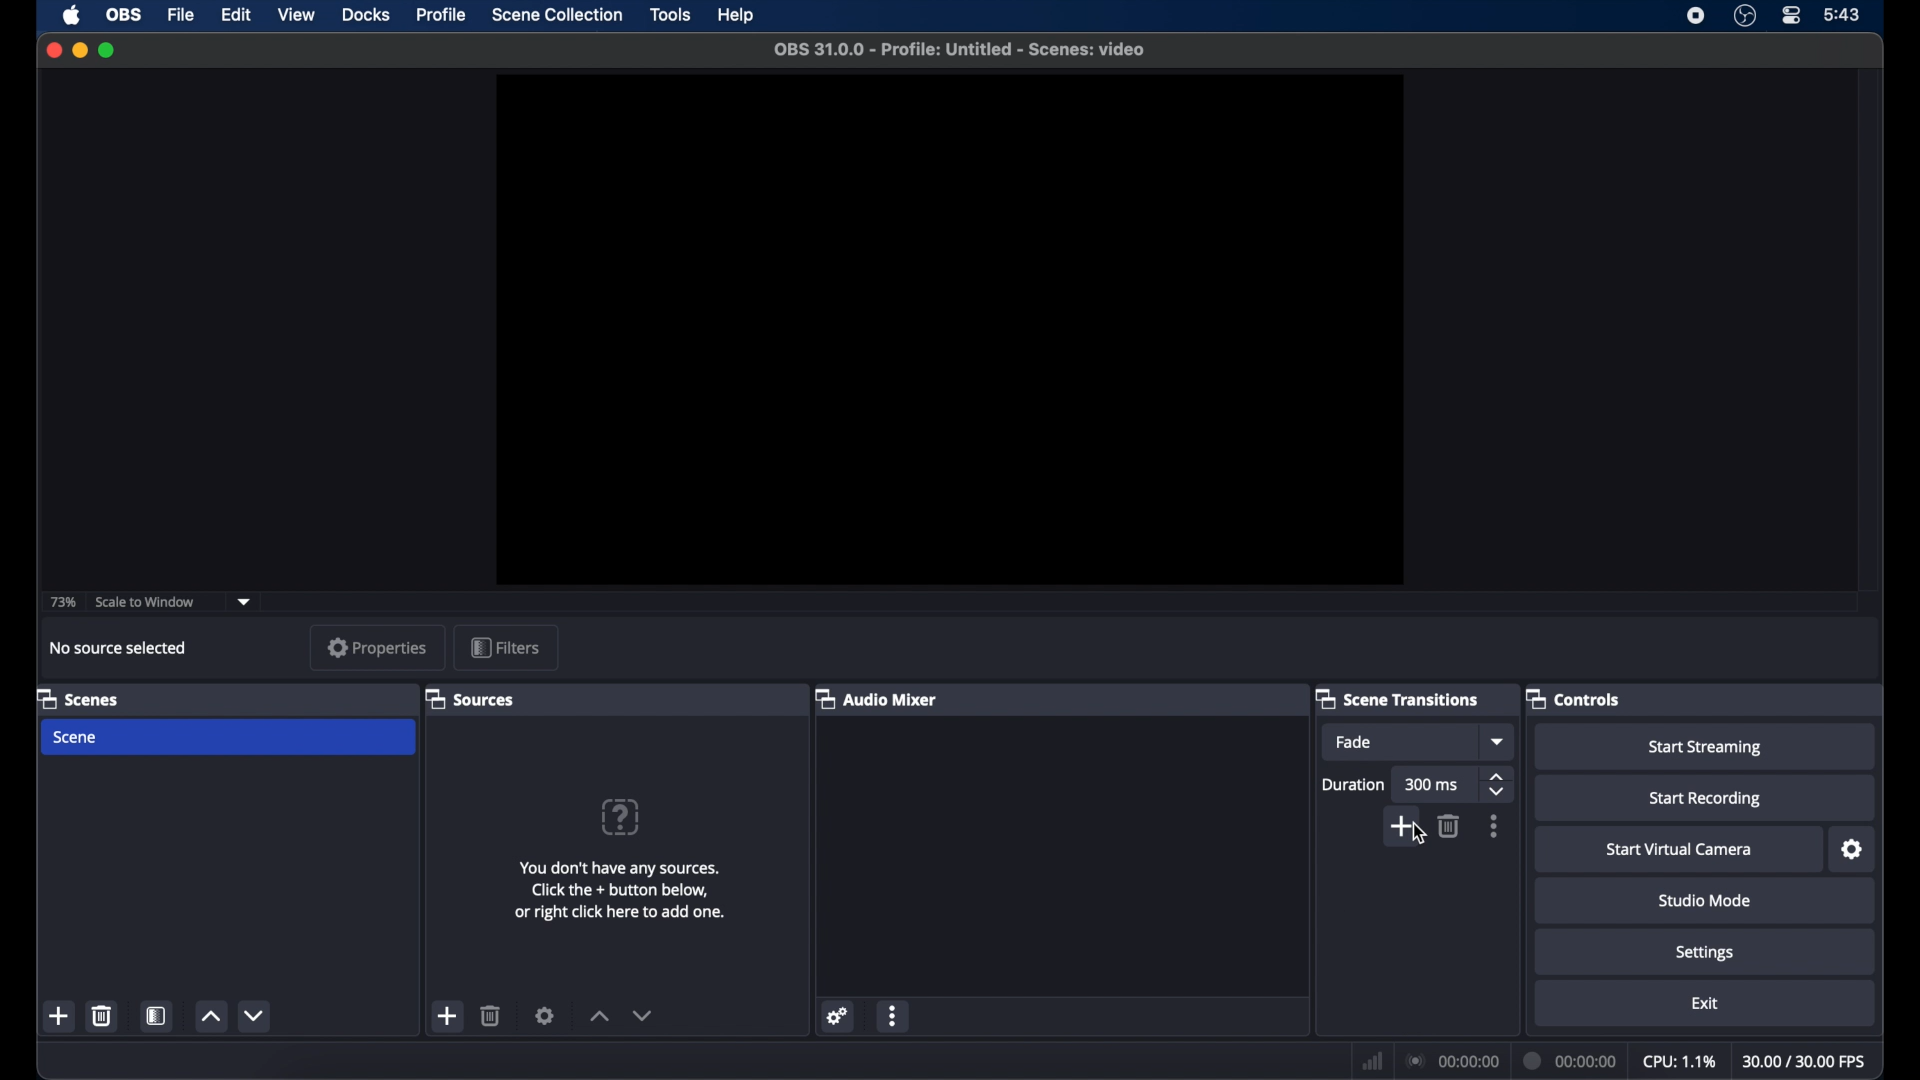  I want to click on properties, so click(376, 647).